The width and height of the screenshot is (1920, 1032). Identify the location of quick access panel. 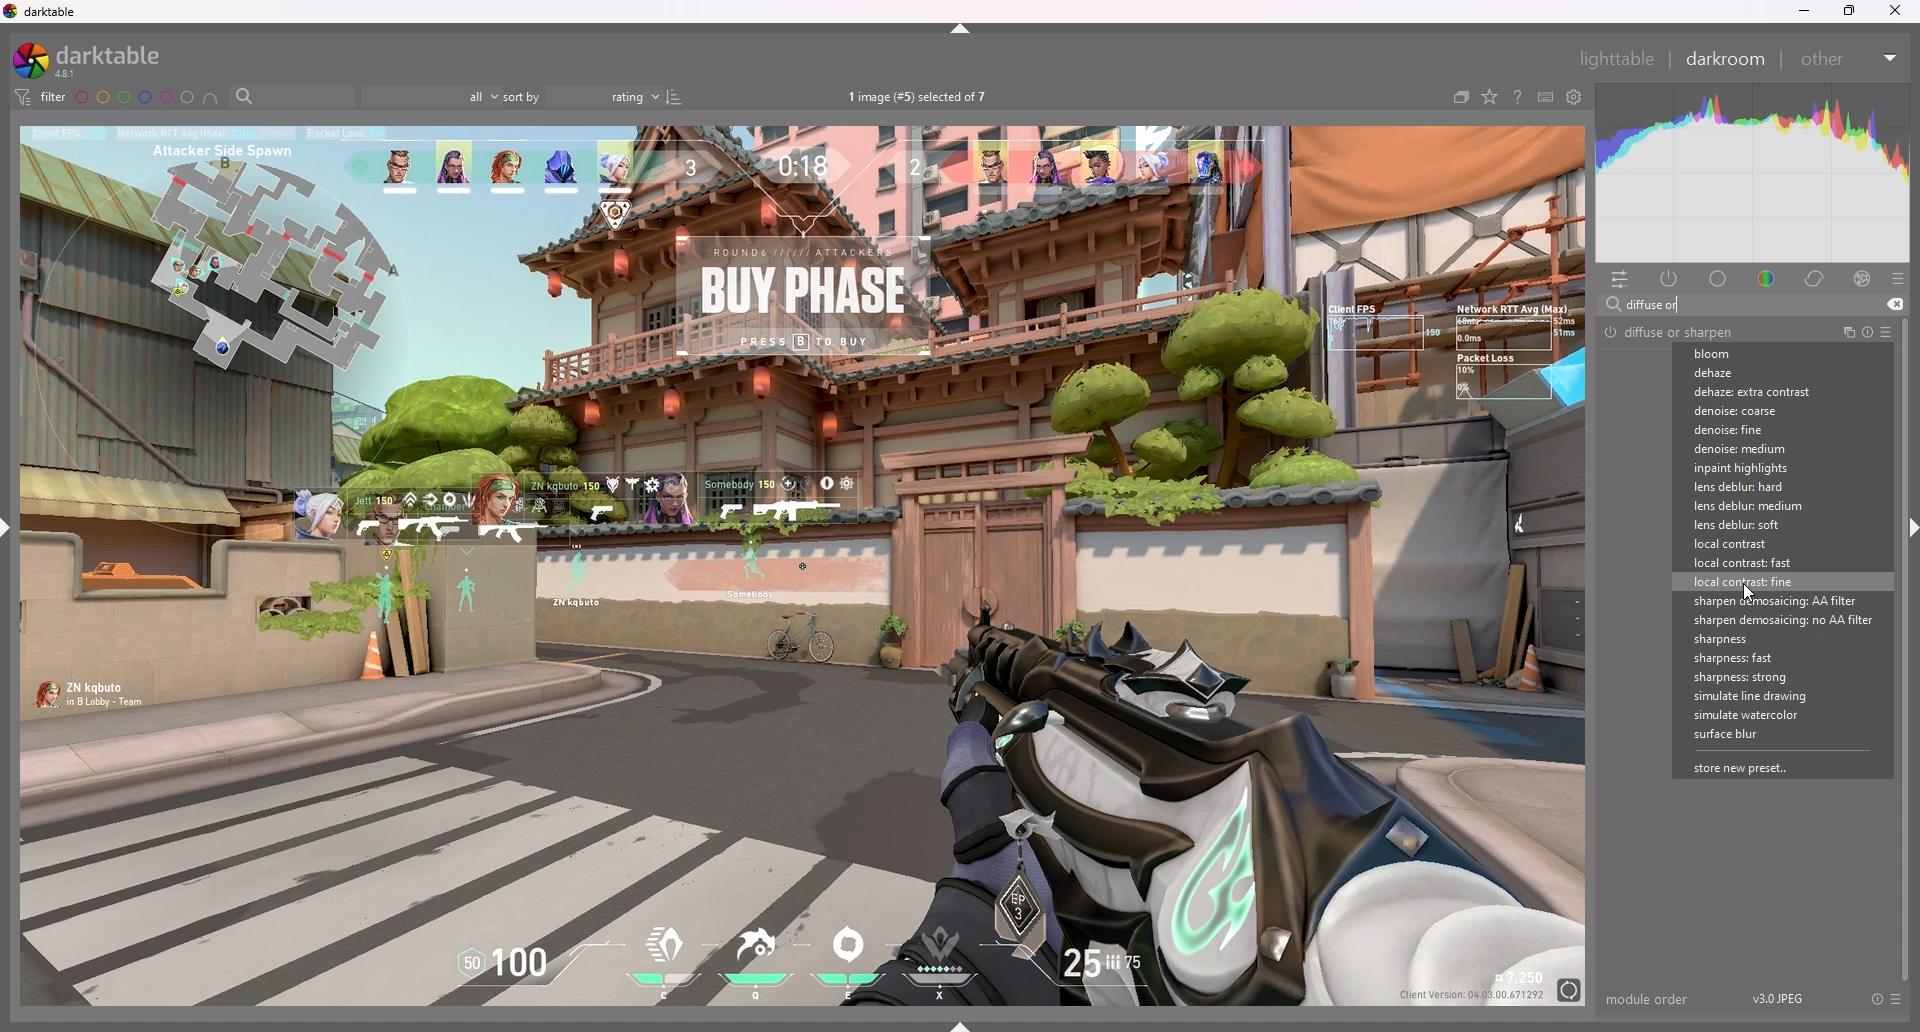
(1620, 279).